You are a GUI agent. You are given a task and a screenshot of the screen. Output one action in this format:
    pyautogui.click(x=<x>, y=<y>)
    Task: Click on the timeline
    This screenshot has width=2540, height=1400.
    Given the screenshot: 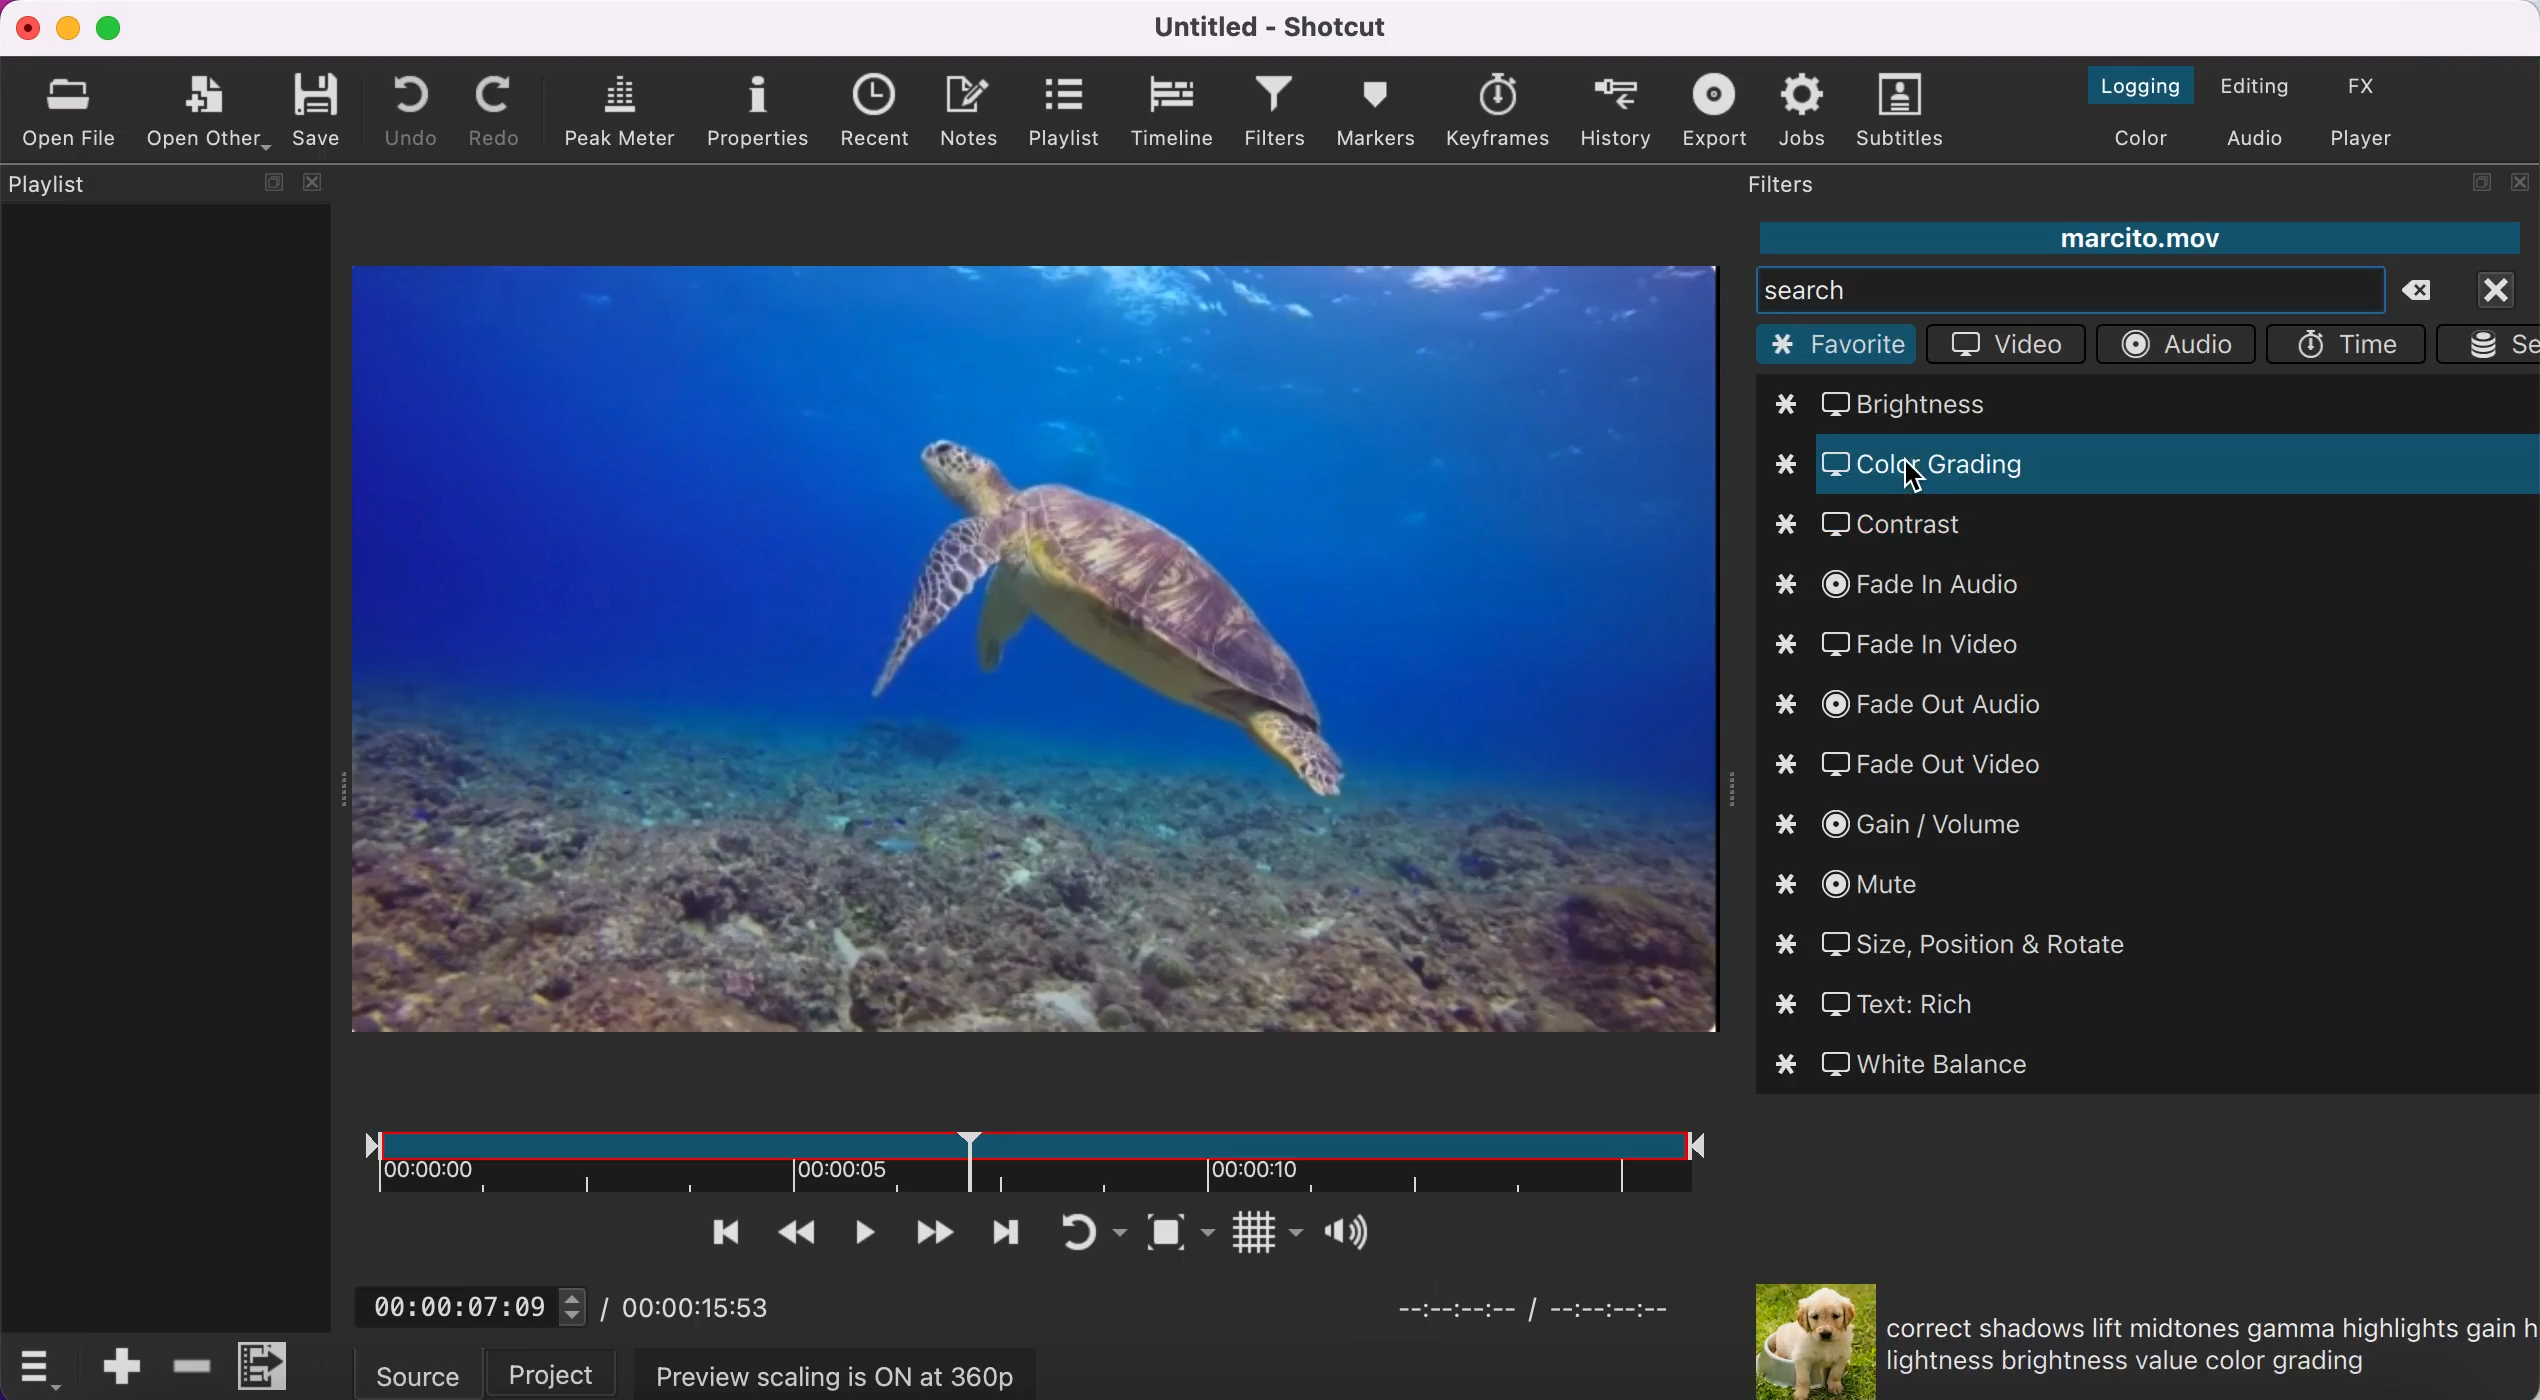 What is the action you would take?
    pyautogui.click(x=1172, y=111)
    